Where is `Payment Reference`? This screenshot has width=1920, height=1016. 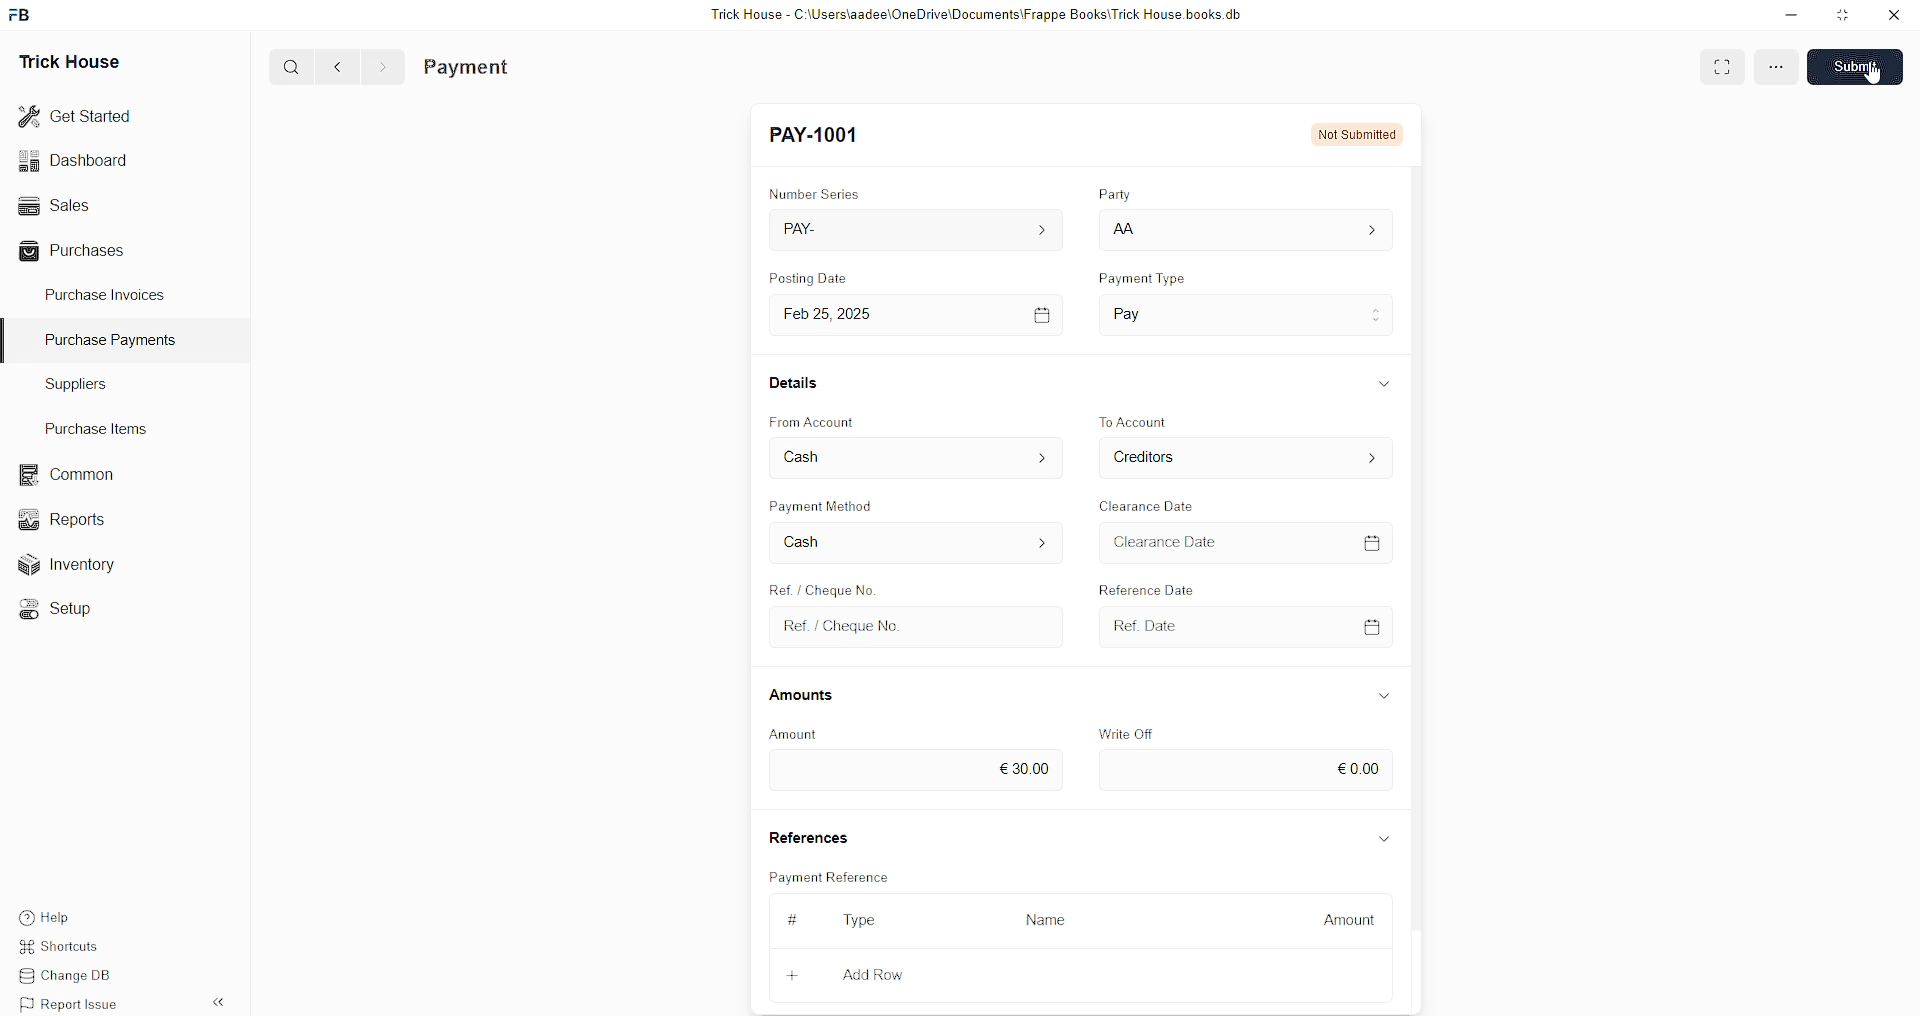 Payment Reference is located at coordinates (827, 879).